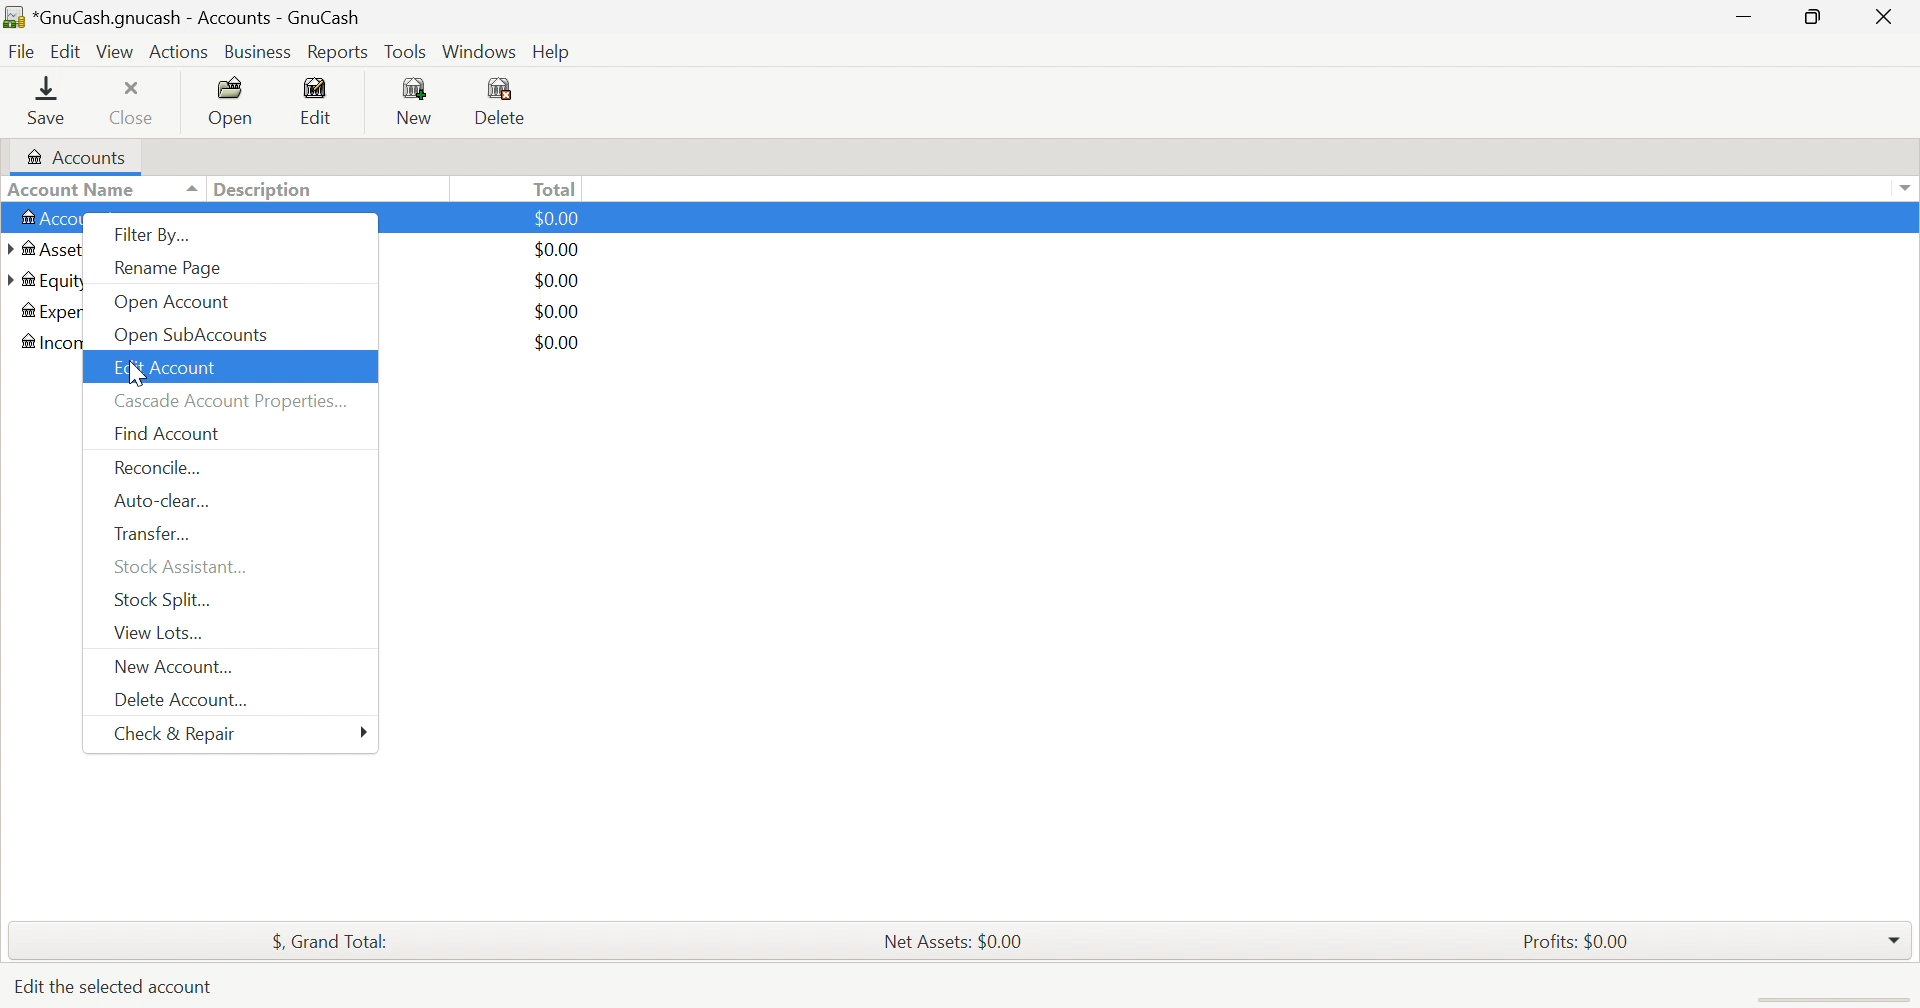  Describe the element at coordinates (151, 235) in the screenshot. I see `Filter By...` at that location.